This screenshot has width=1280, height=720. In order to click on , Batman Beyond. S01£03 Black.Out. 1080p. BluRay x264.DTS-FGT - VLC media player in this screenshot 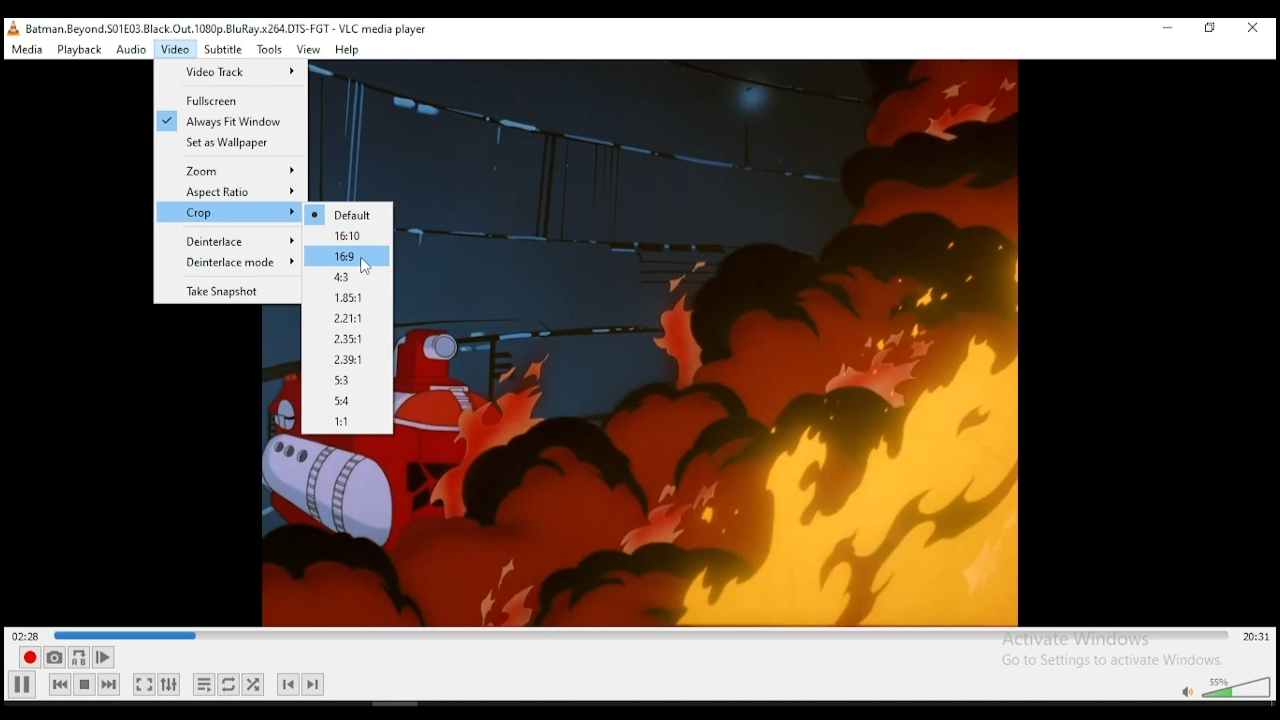, I will do `click(219, 29)`.